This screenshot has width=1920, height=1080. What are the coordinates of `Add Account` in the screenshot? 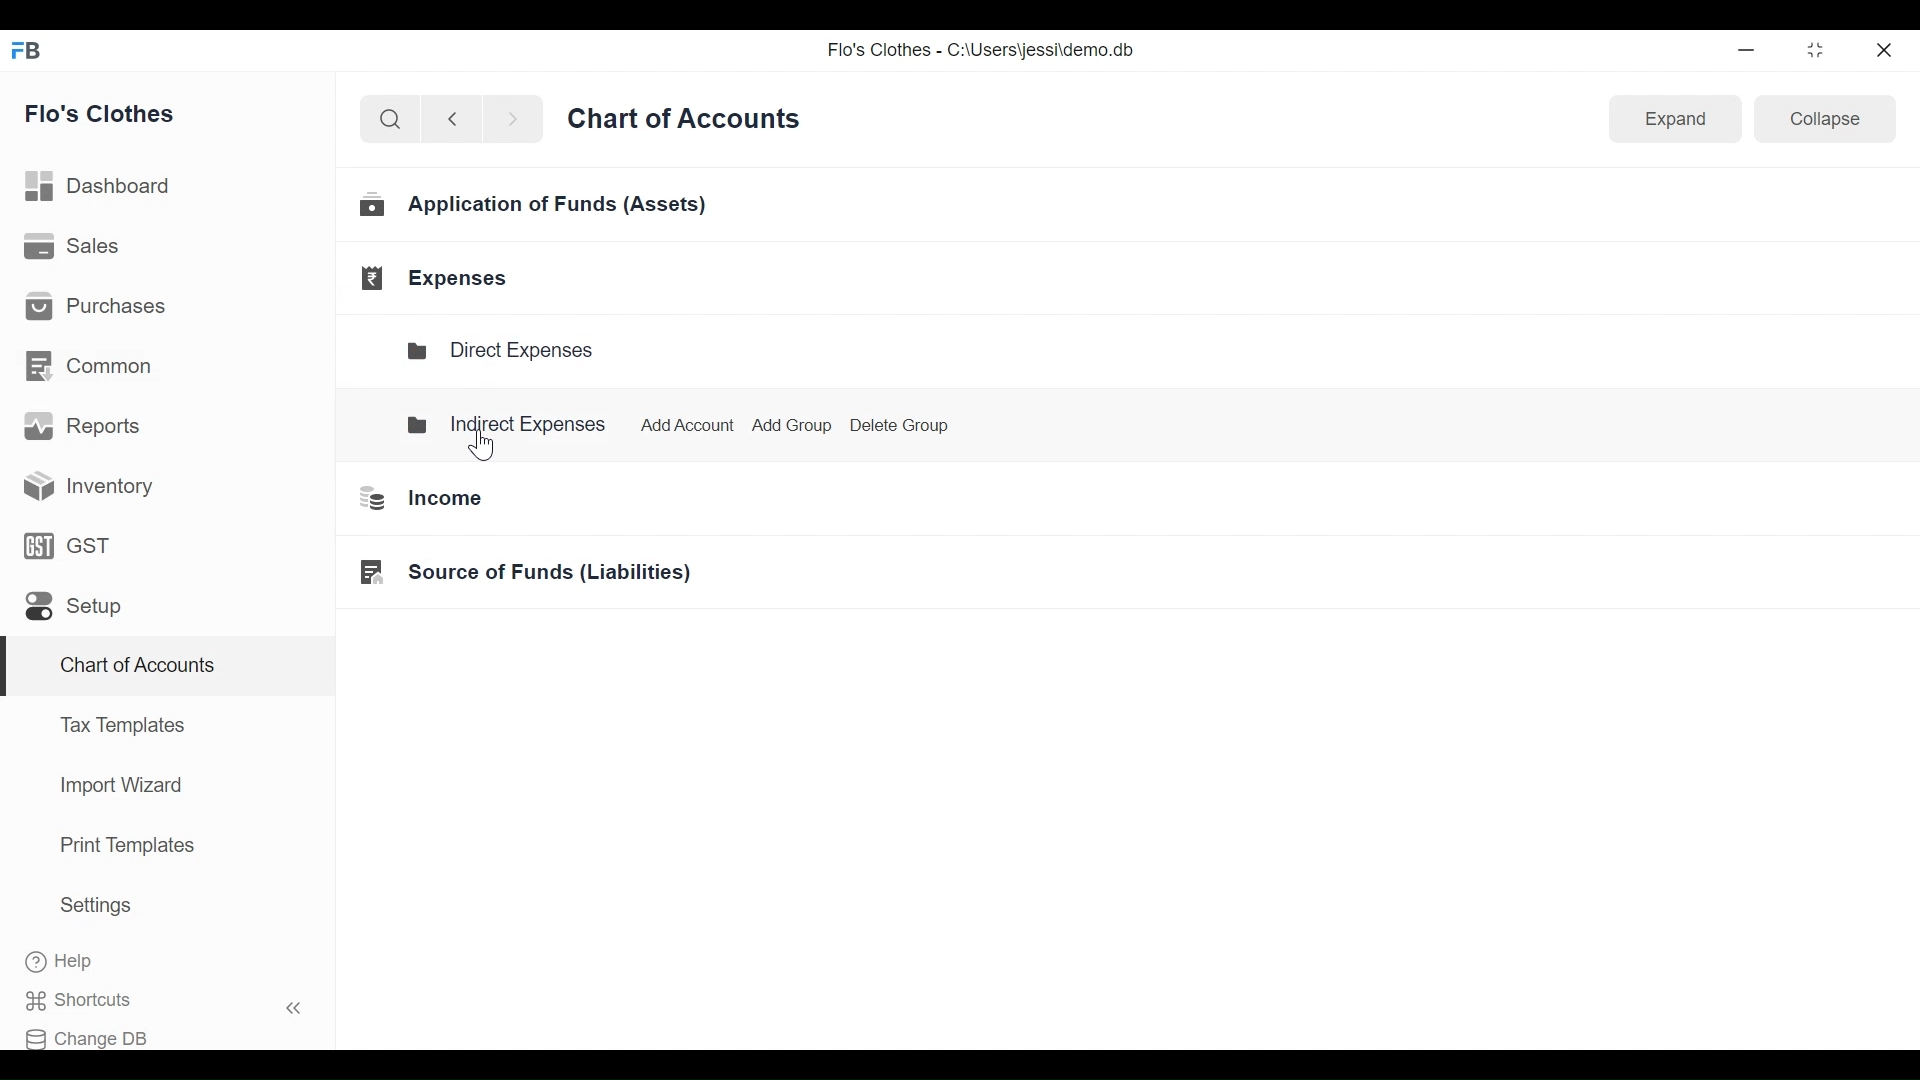 It's located at (682, 421).